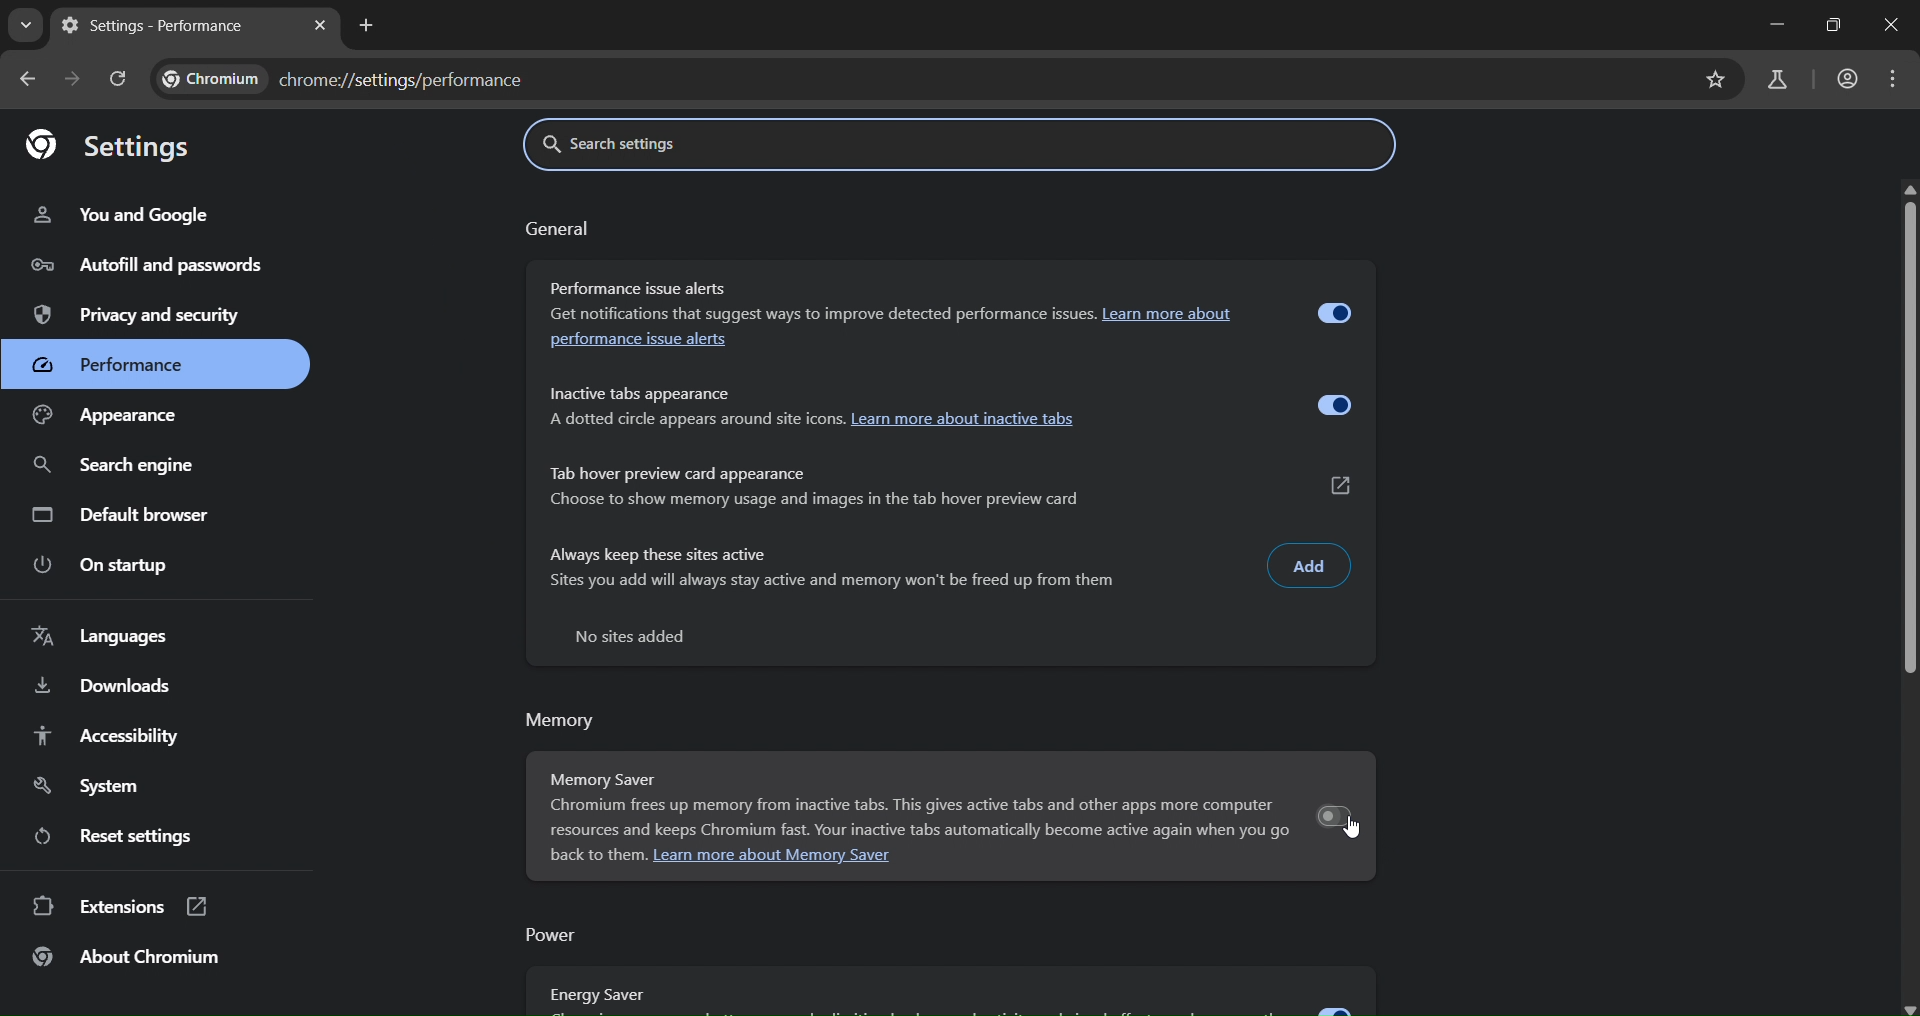 This screenshot has height=1016, width=1920. Describe the element at coordinates (1915, 598) in the screenshot. I see `scrollbar` at that location.